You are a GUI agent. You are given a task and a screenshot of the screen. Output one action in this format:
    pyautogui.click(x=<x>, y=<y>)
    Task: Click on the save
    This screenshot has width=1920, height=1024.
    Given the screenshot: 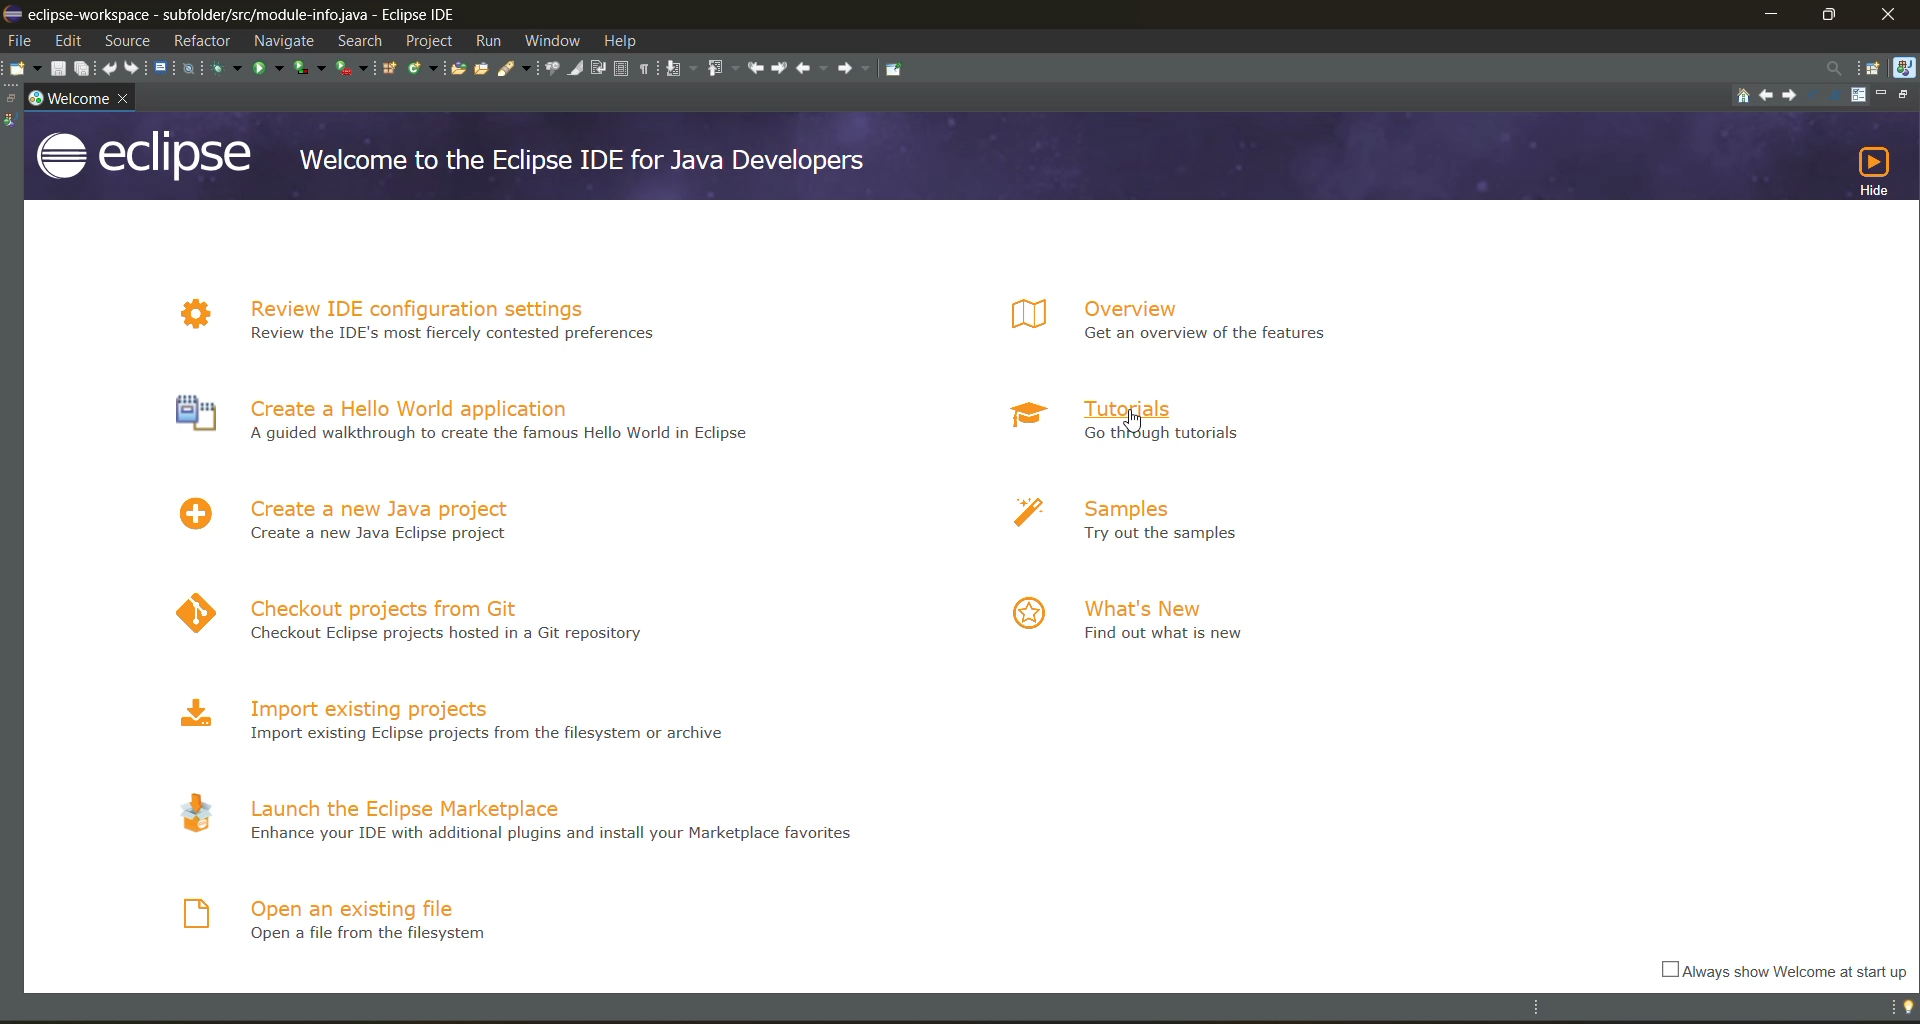 What is the action you would take?
    pyautogui.click(x=60, y=68)
    